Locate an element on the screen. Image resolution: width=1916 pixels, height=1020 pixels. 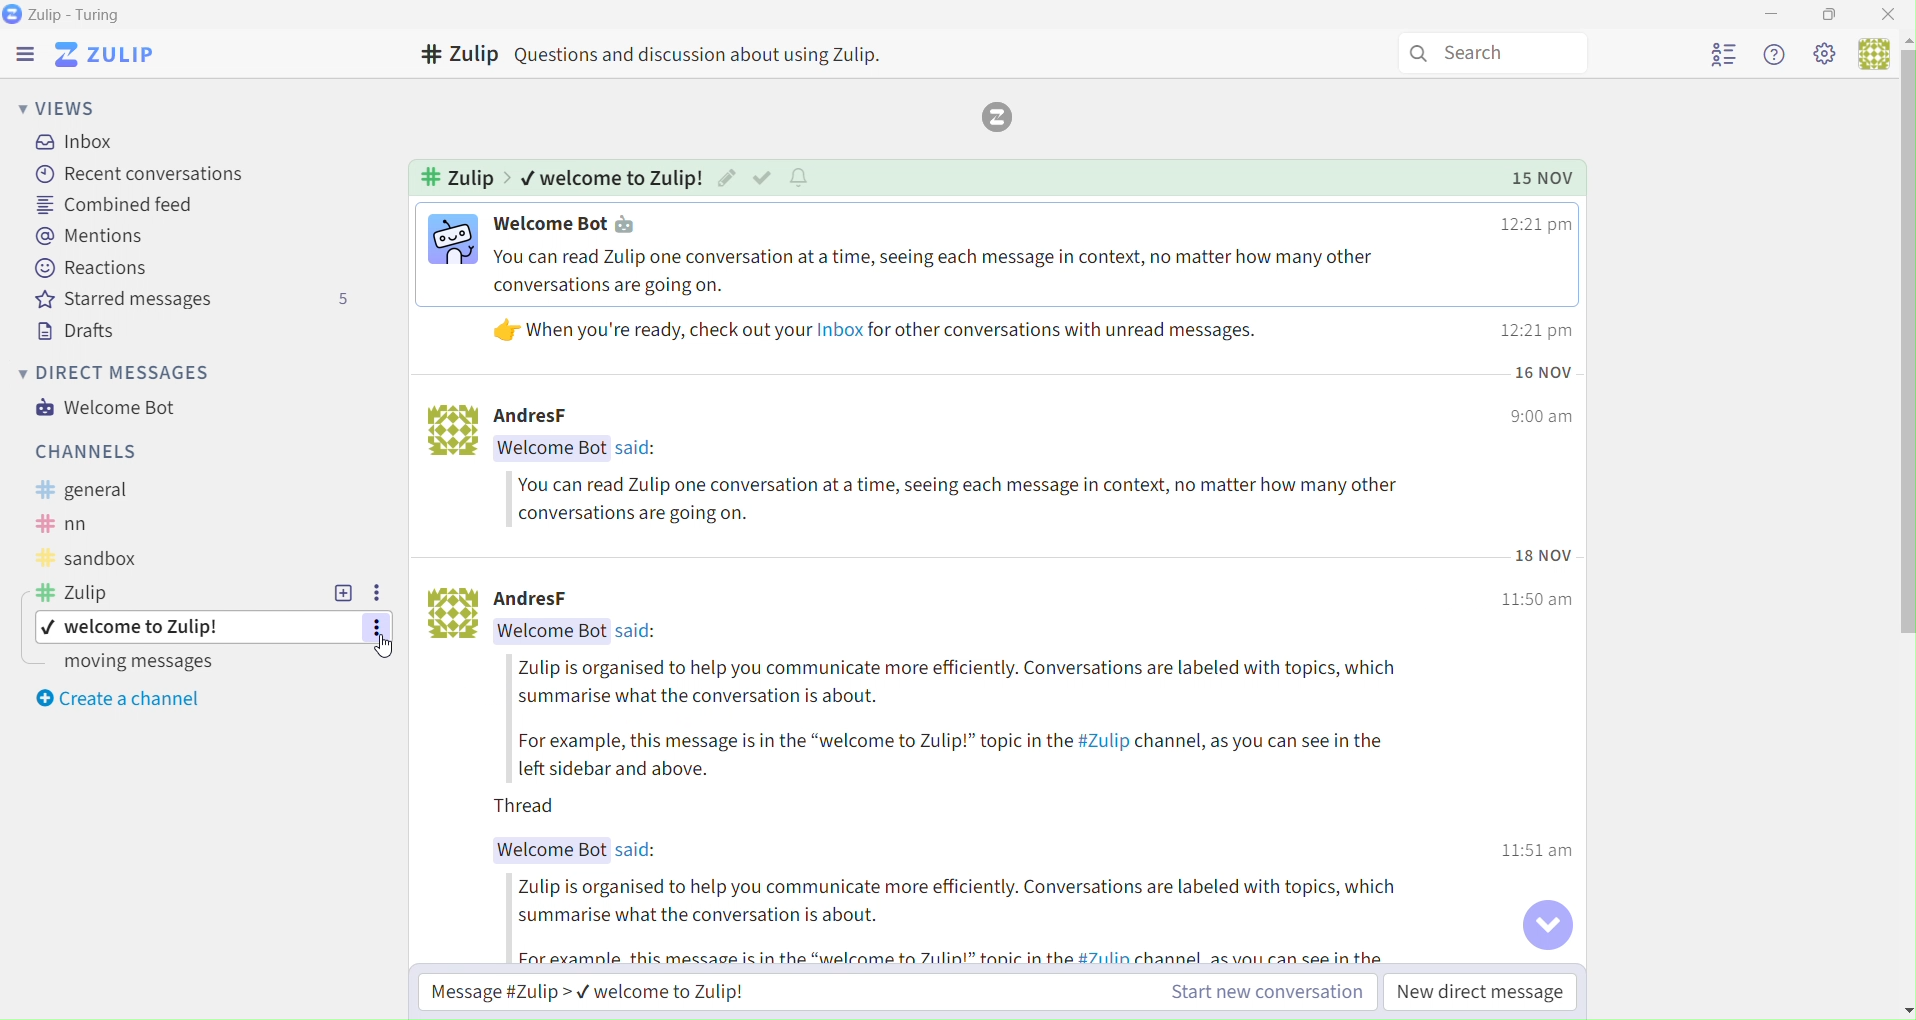
Indicates pathway is located at coordinates (509, 177).